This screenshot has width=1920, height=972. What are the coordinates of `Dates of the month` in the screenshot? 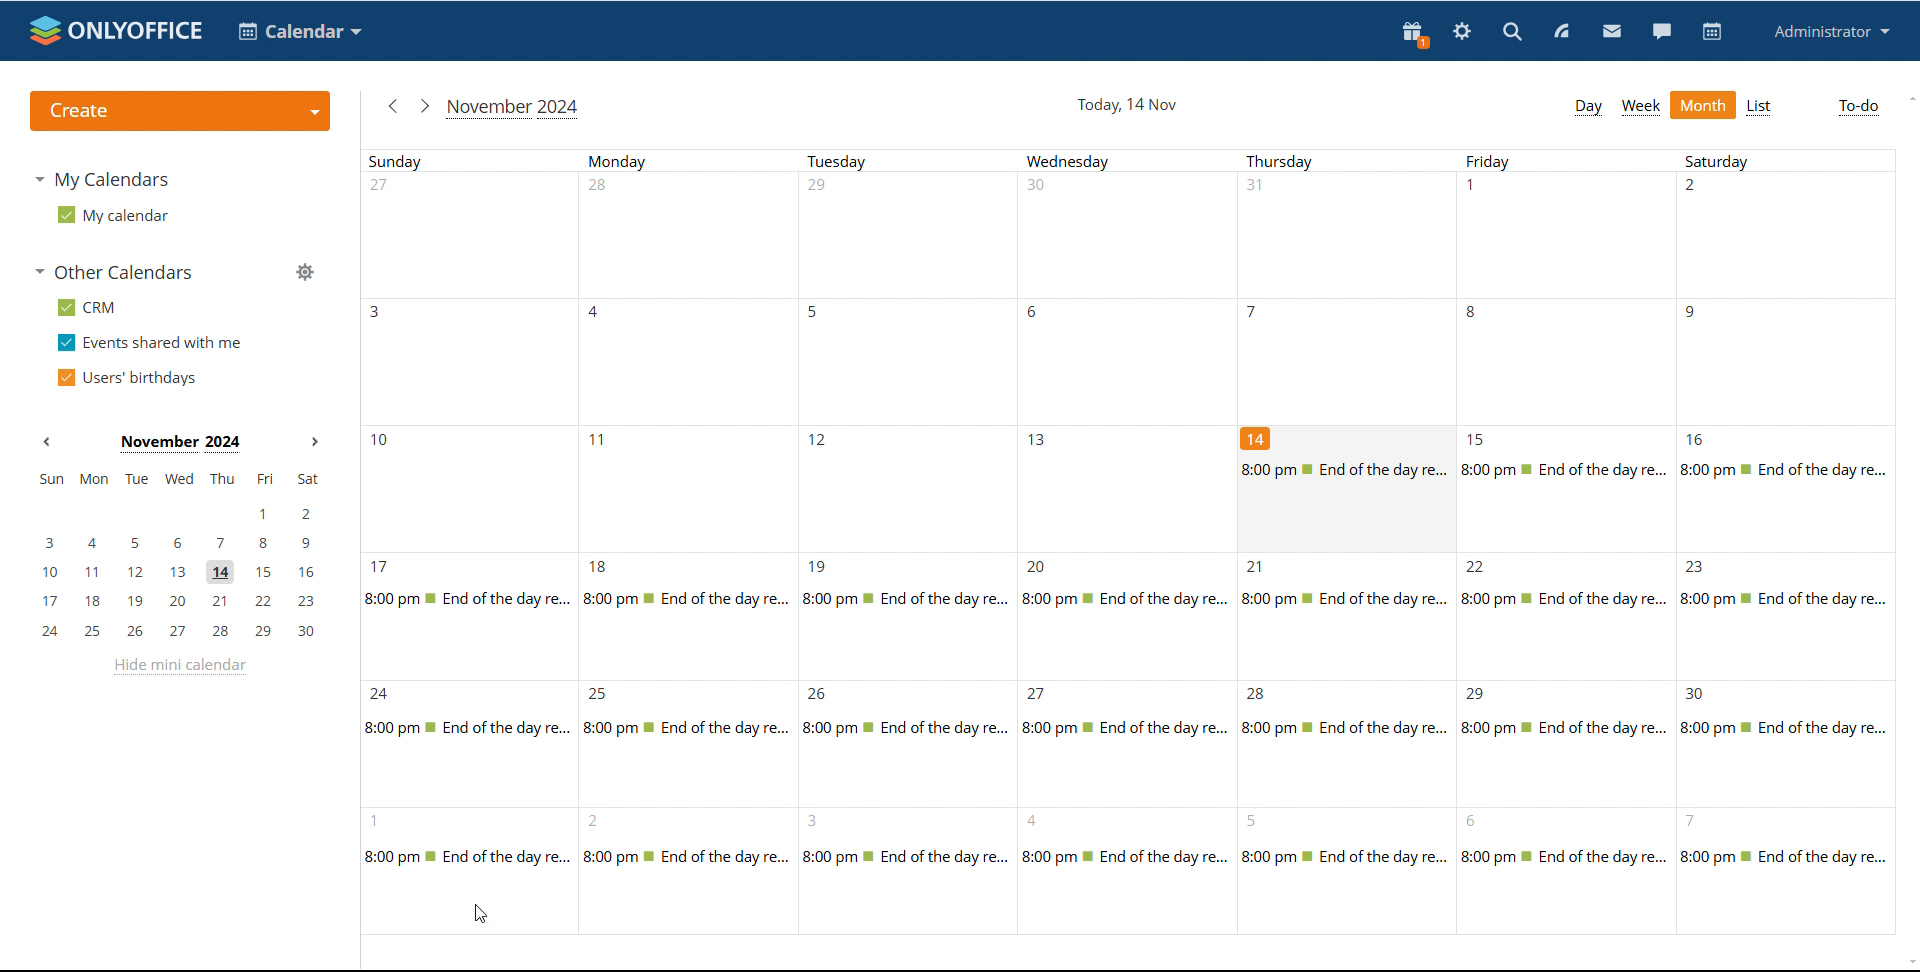 It's located at (1140, 237).